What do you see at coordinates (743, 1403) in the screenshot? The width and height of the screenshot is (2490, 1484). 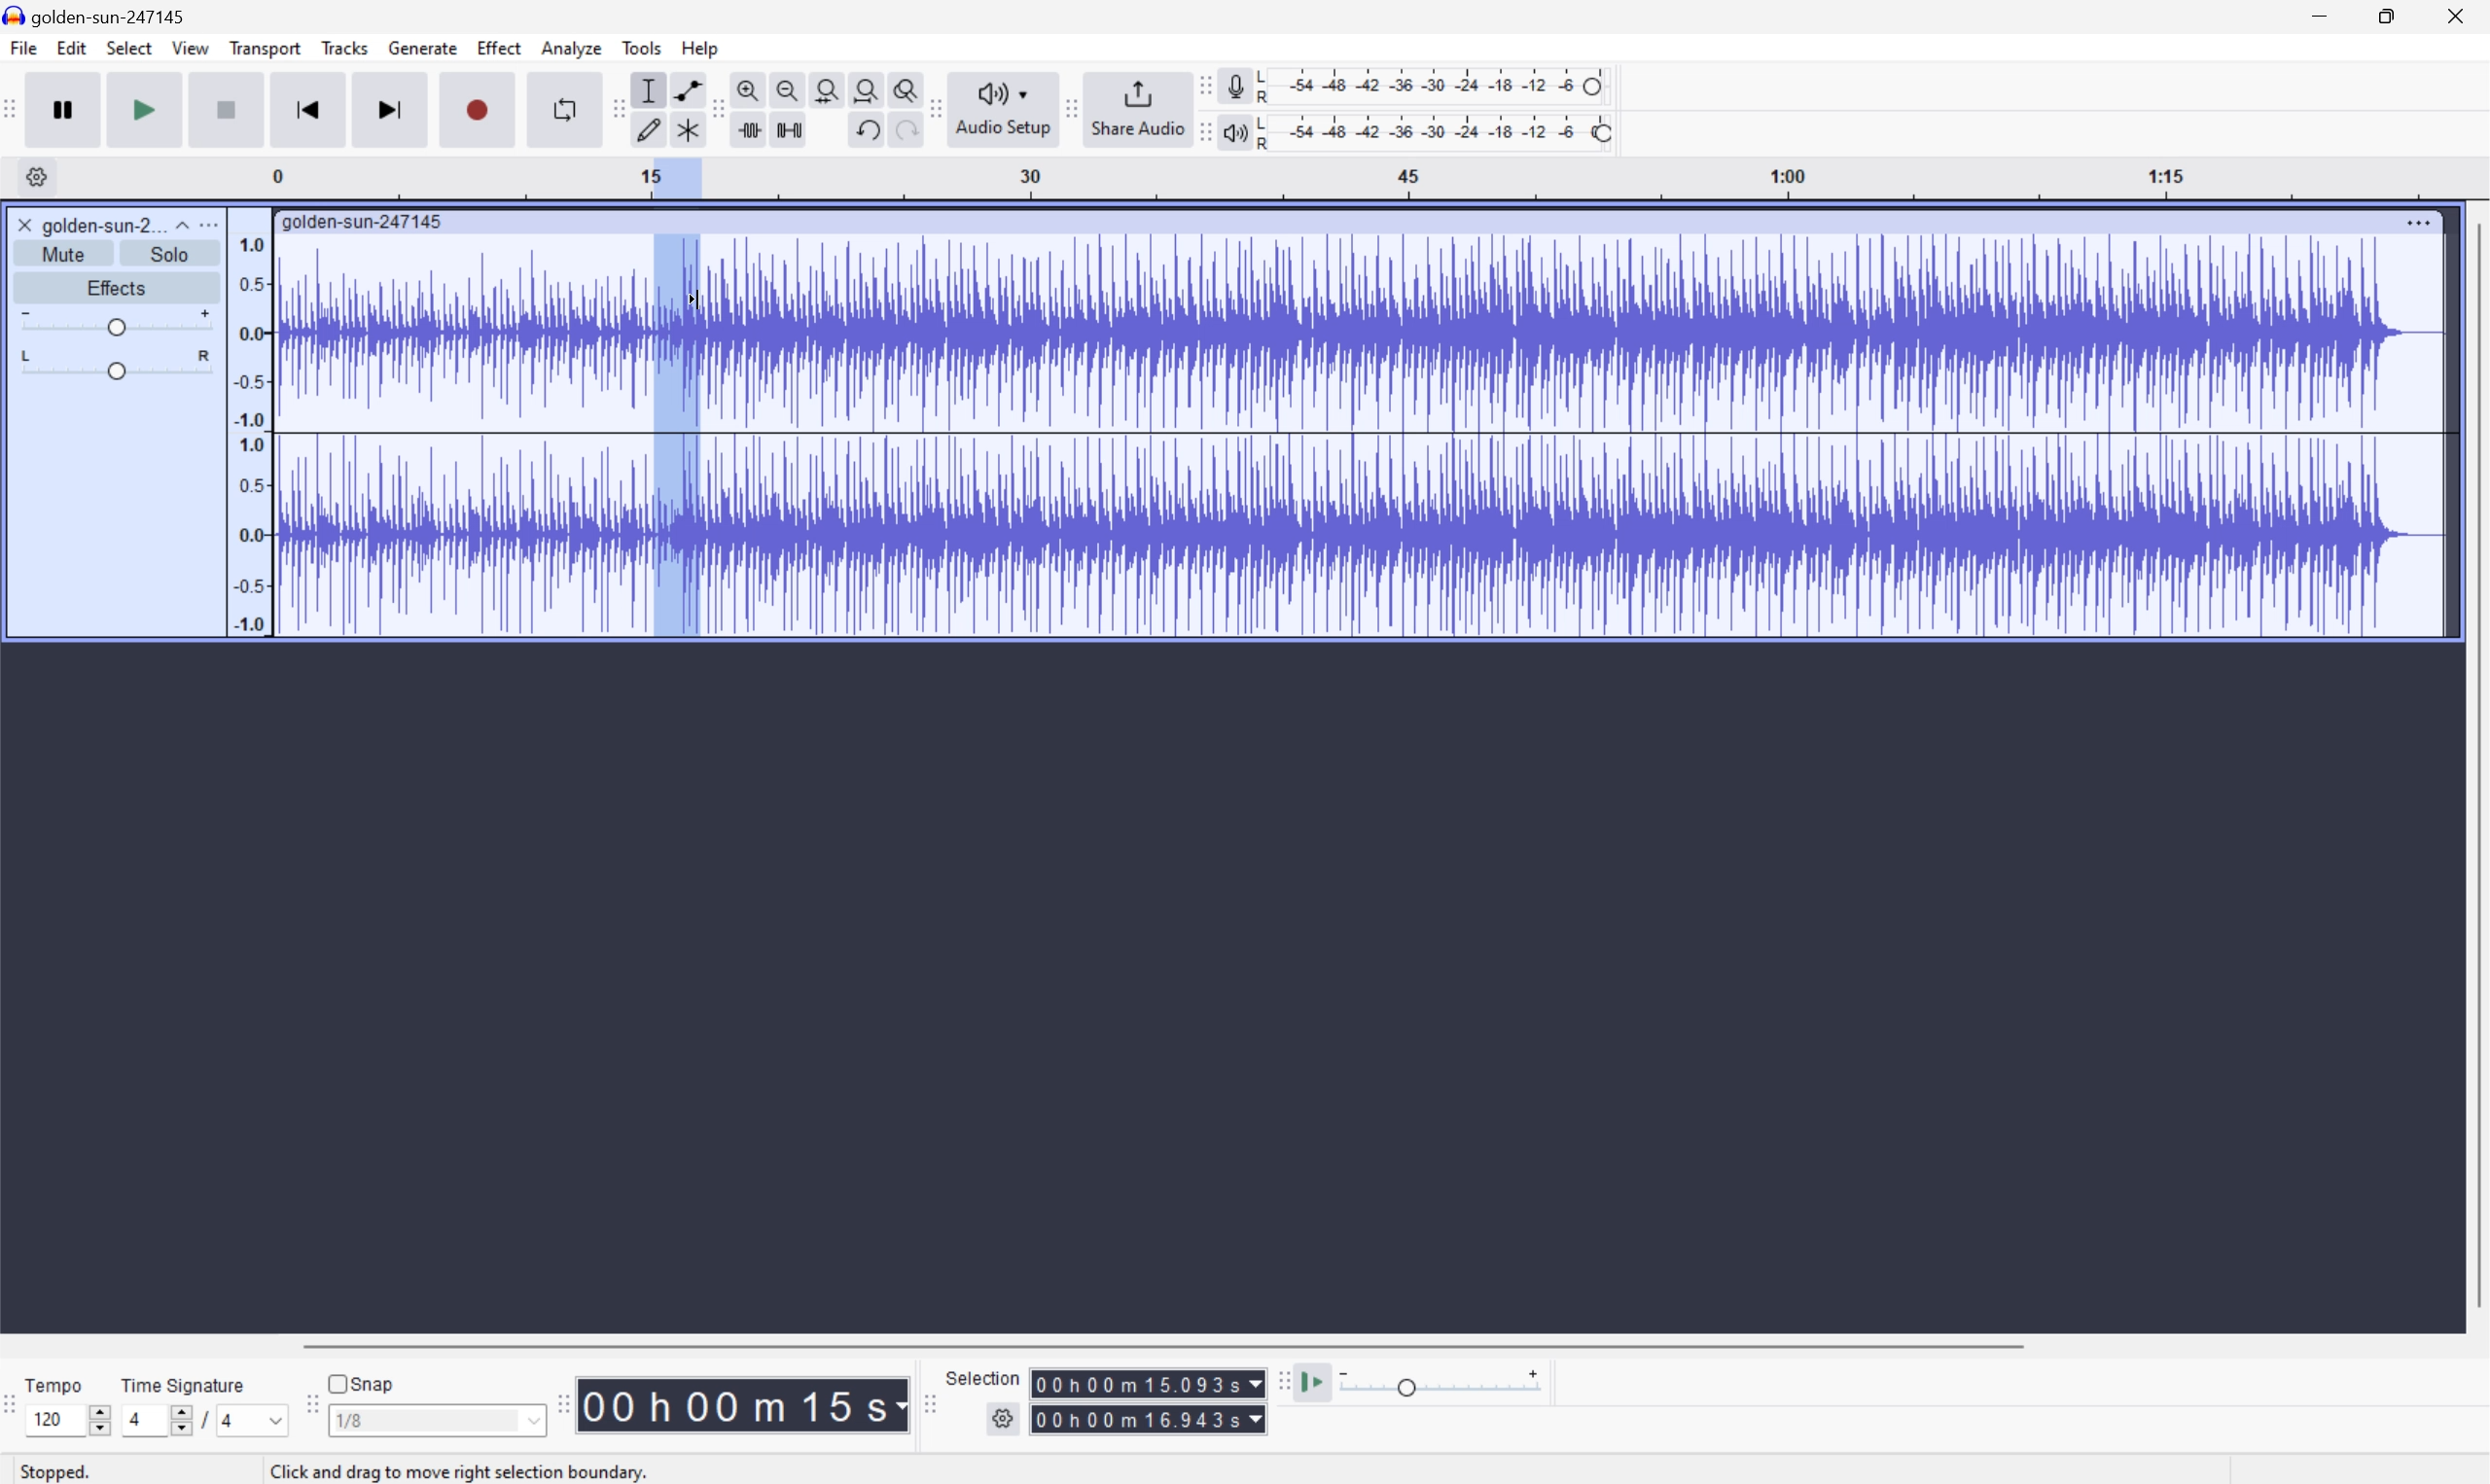 I see `Time` at bounding box center [743, 1403].